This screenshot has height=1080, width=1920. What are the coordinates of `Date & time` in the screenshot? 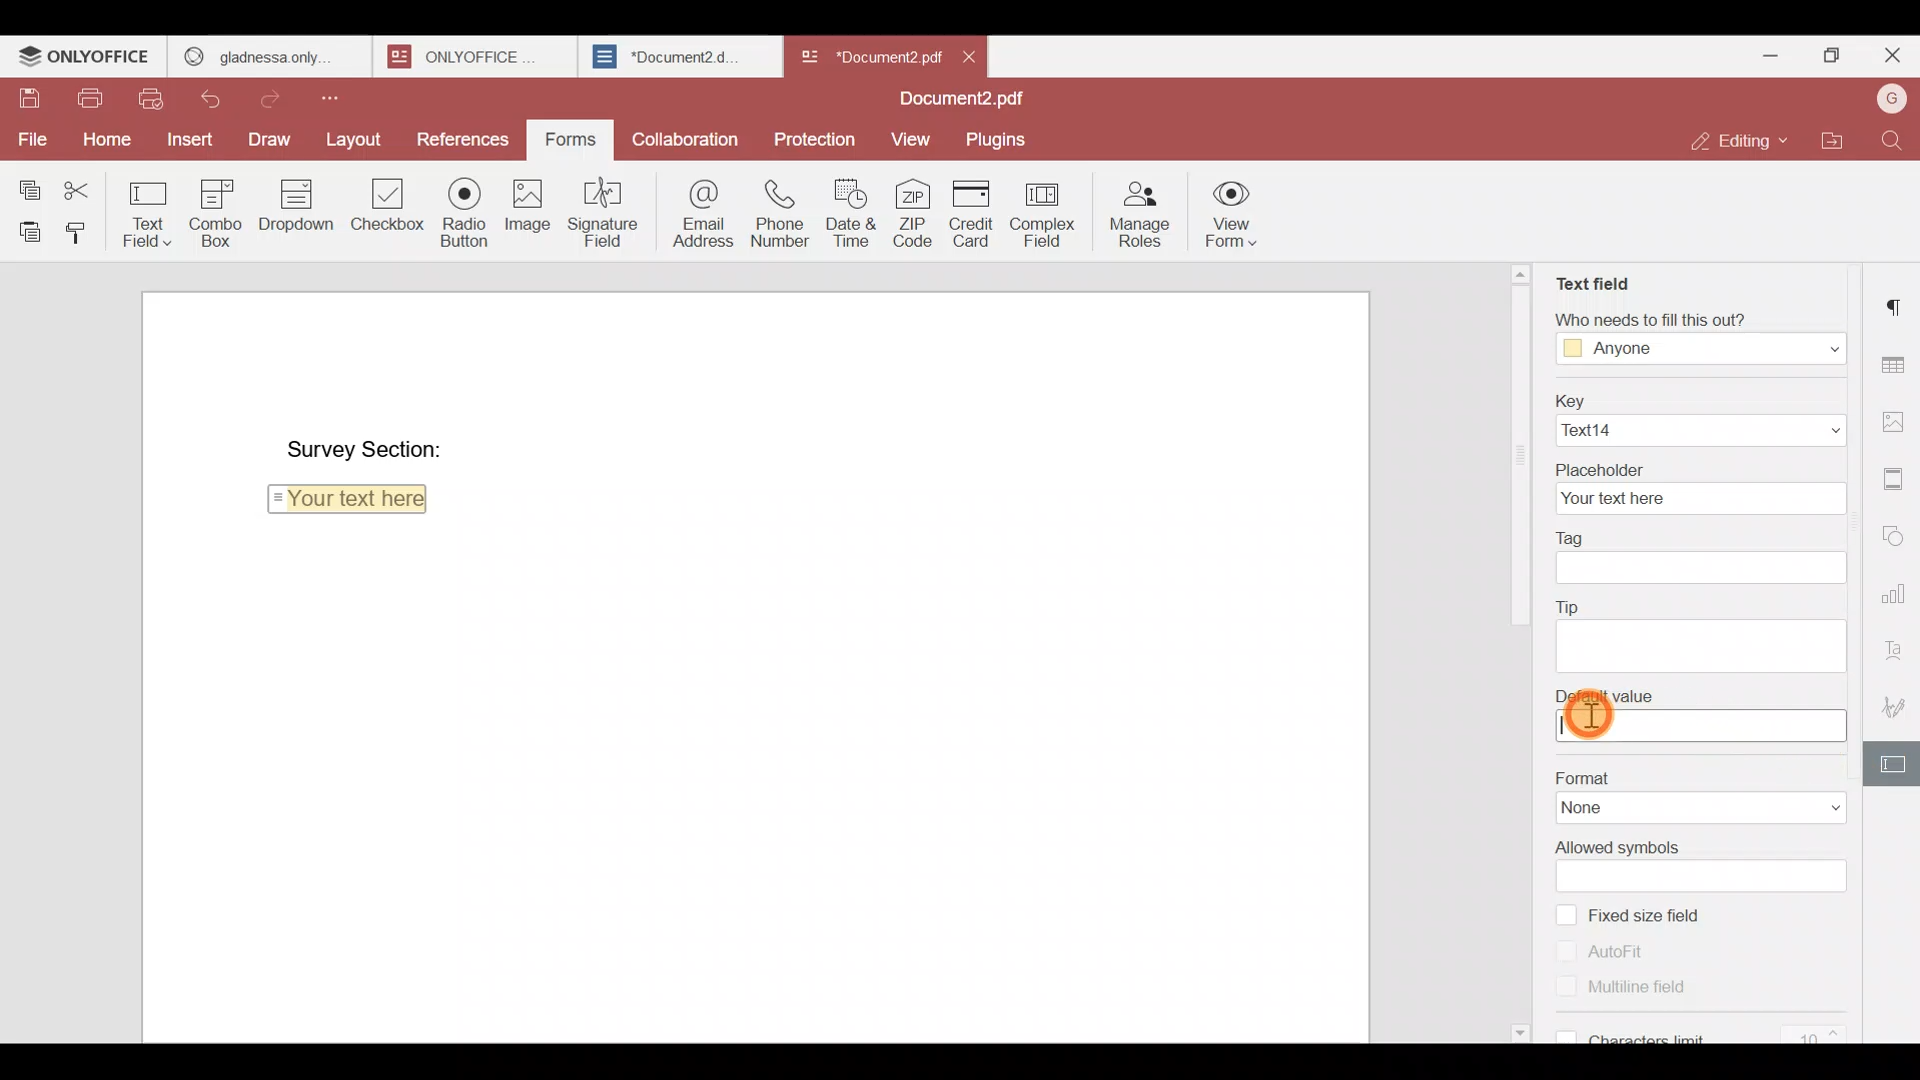 It's located at (850, 212).